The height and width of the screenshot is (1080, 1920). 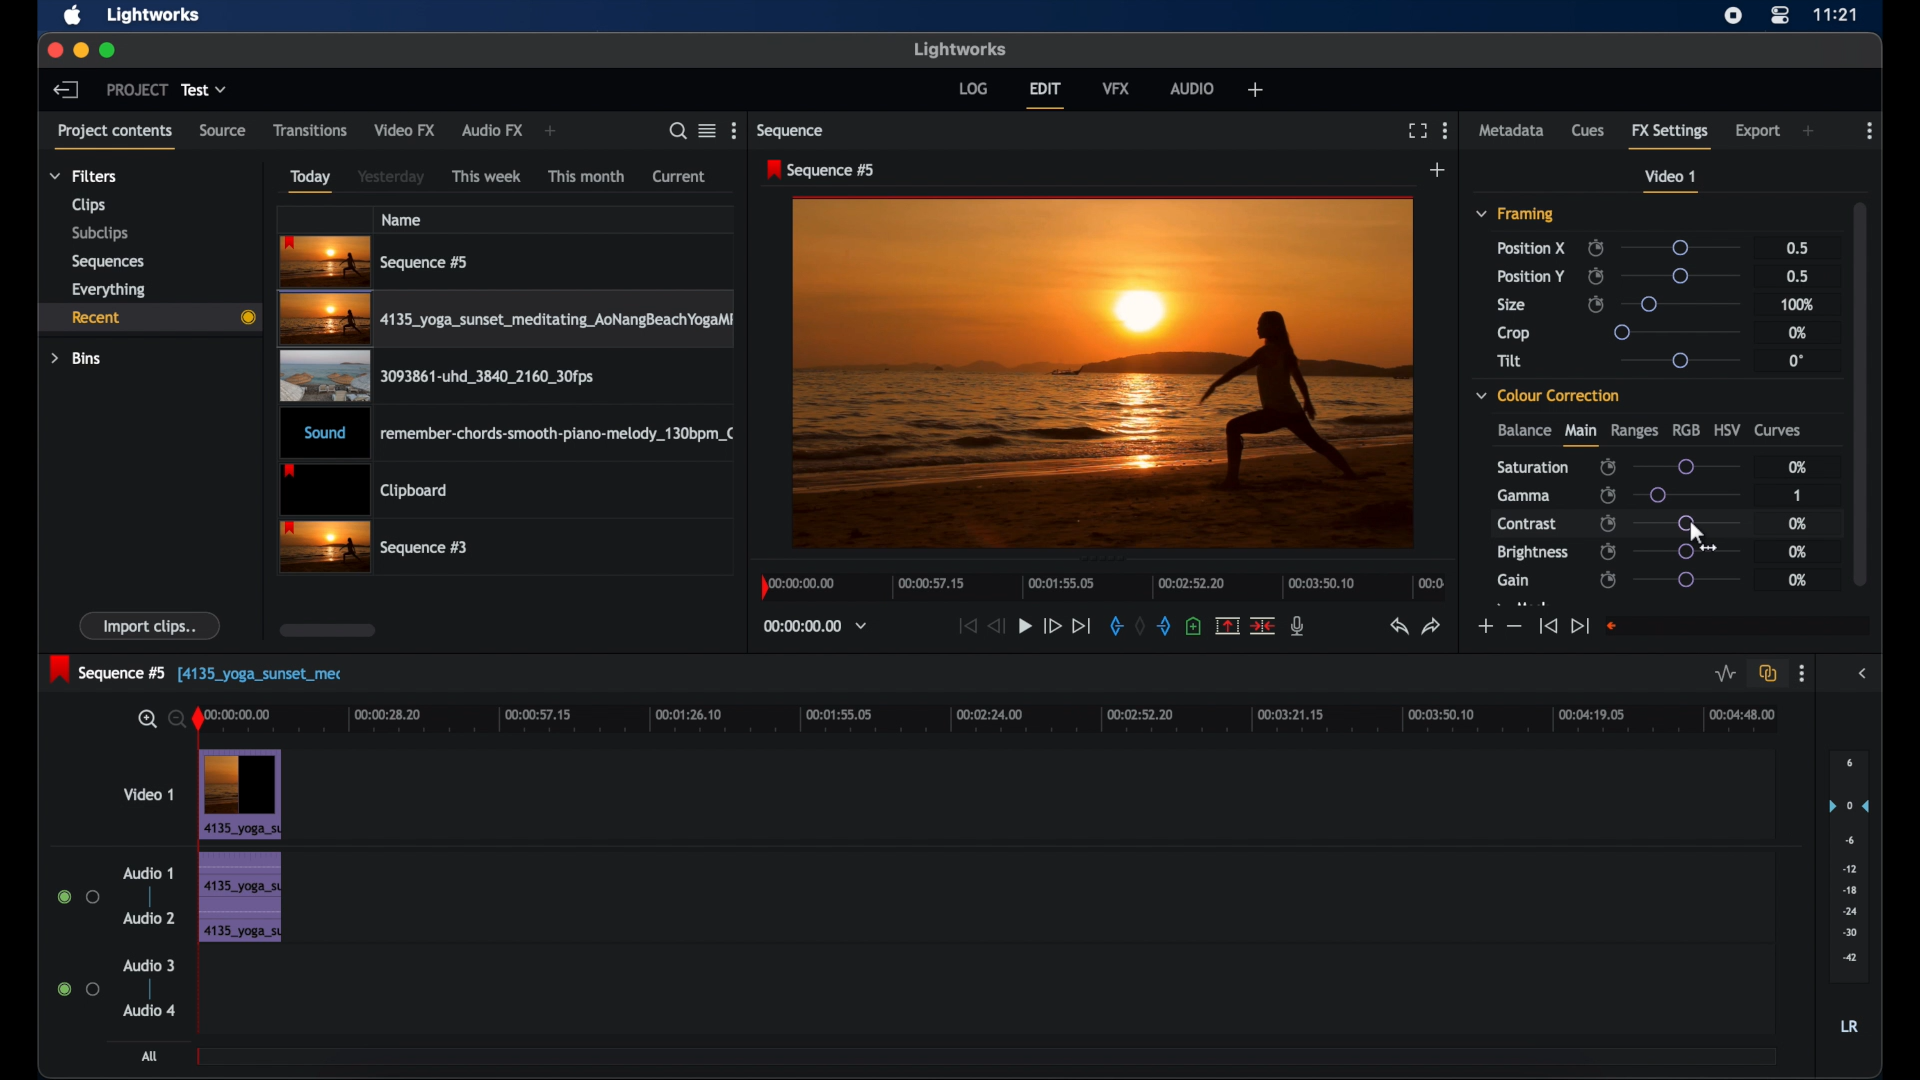 What do you see at coordinates (1796, 466) in the screenshot?
I see `0%` at bounding box center [1796, 466].